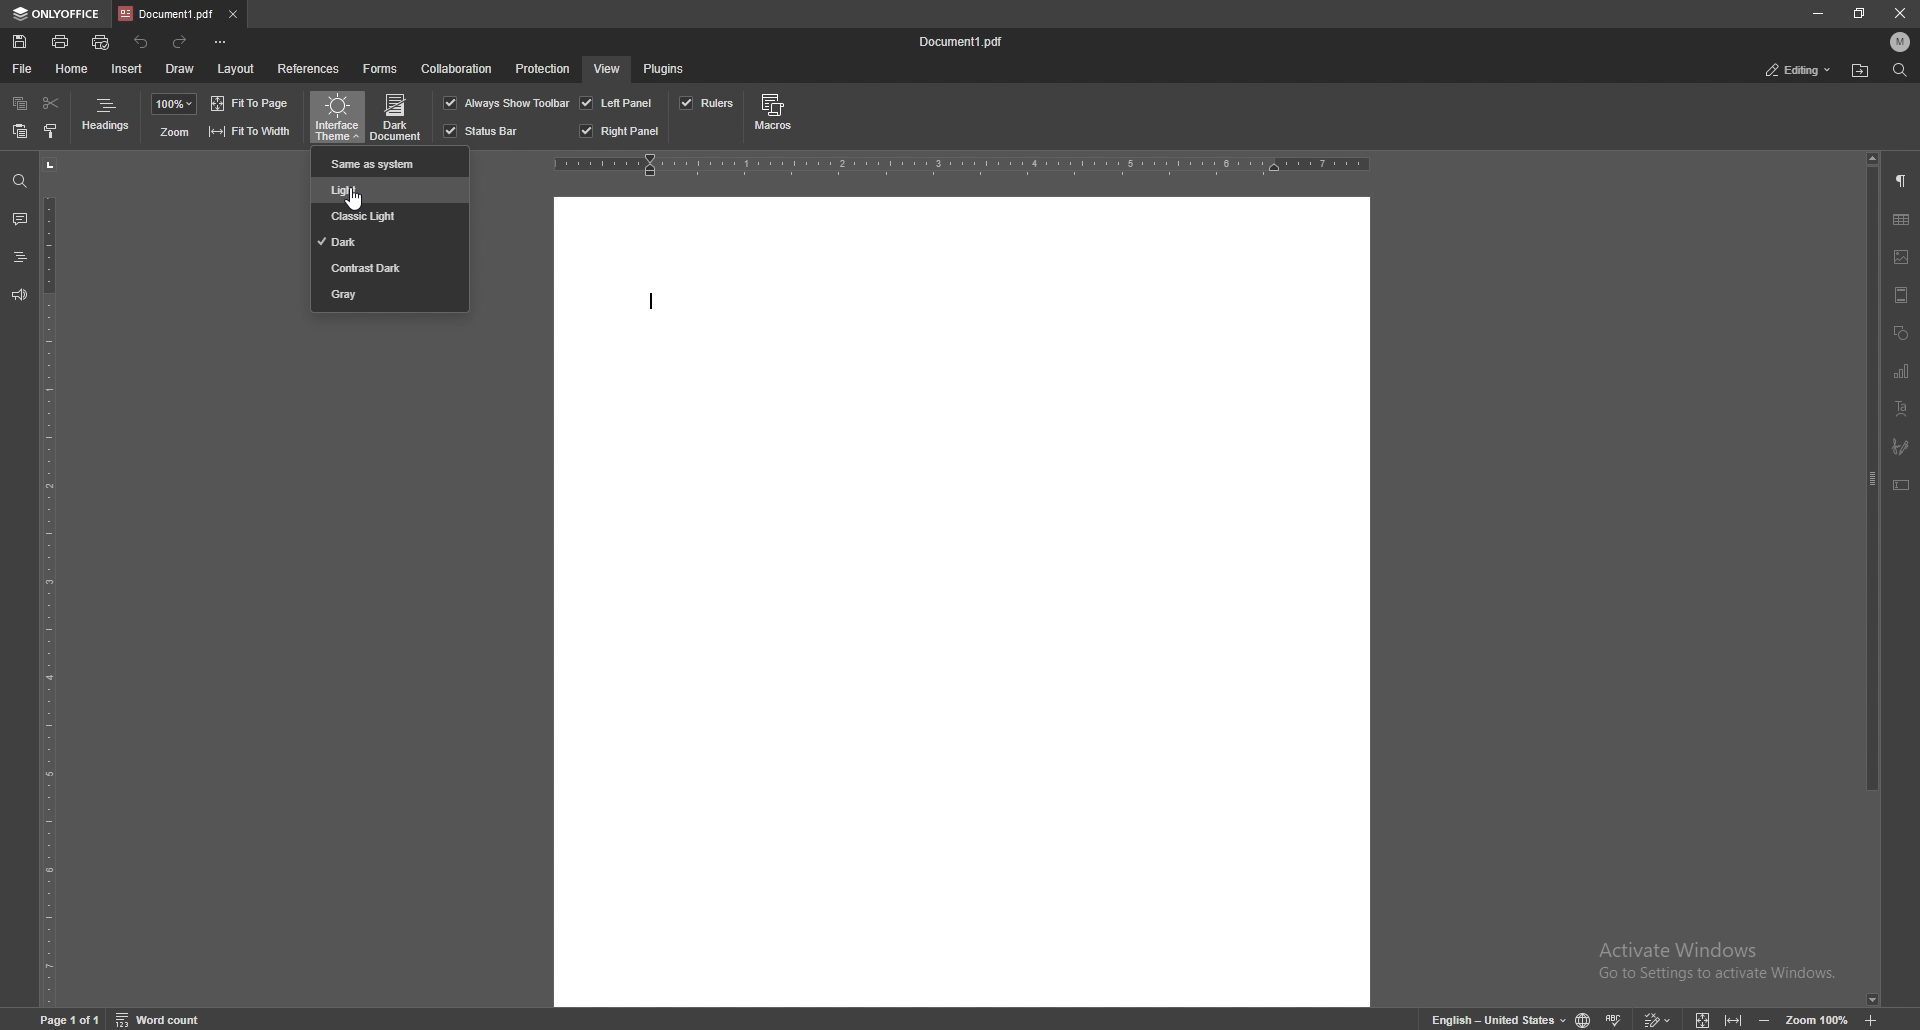 Image resolution: width=1920 pixels, height=1030 pixels. What do you see at coordinates (20, 42) in the screenshot?
I see `save` at bounding box center [20, 42].